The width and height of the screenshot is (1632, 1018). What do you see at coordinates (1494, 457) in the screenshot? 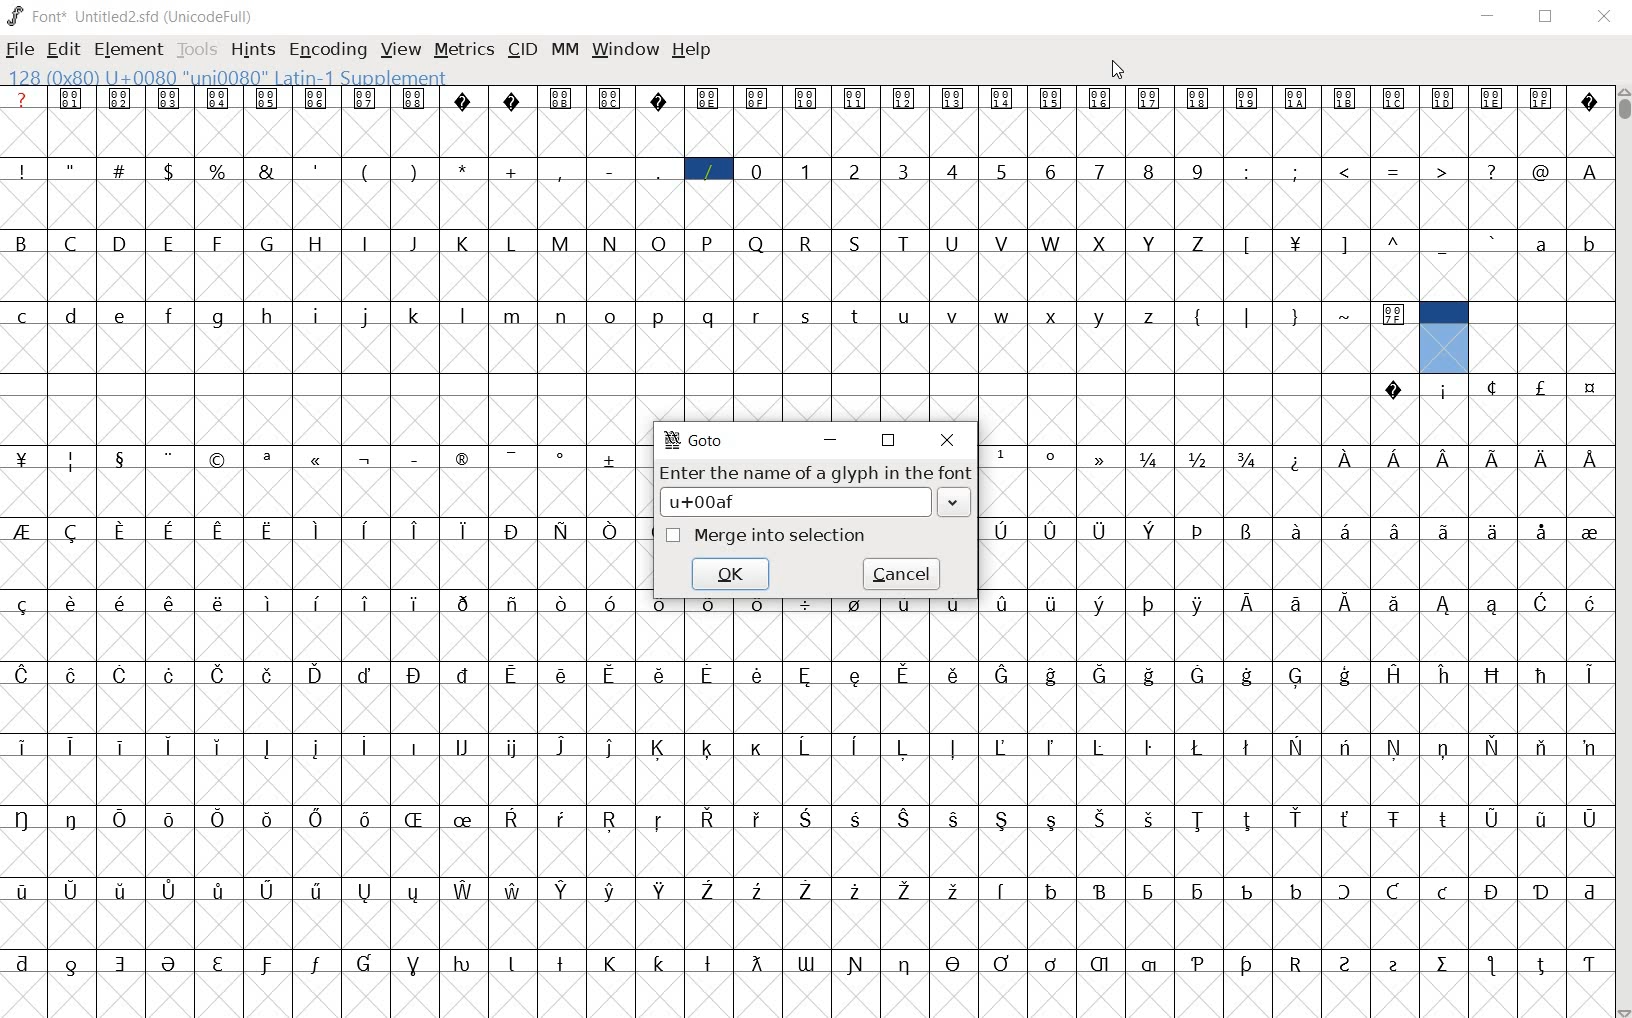
I see `Symbol` at bounding box center [1494, 457].